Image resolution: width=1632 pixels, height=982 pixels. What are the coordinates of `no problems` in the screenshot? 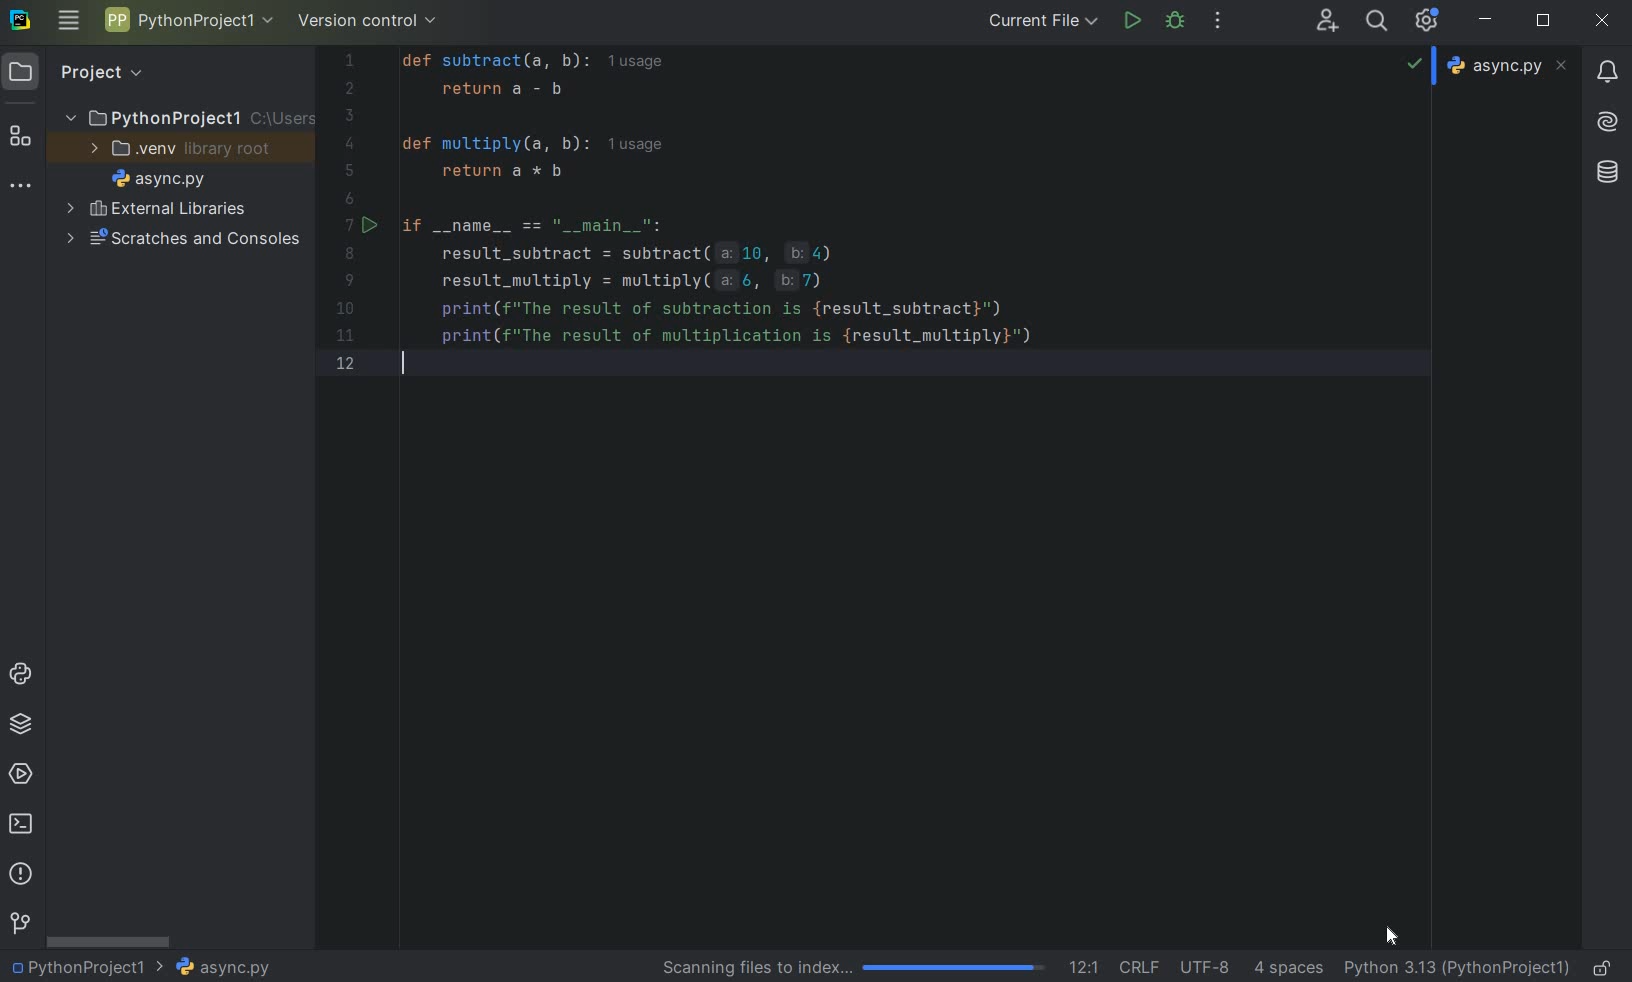 It's located at (1416, 63).